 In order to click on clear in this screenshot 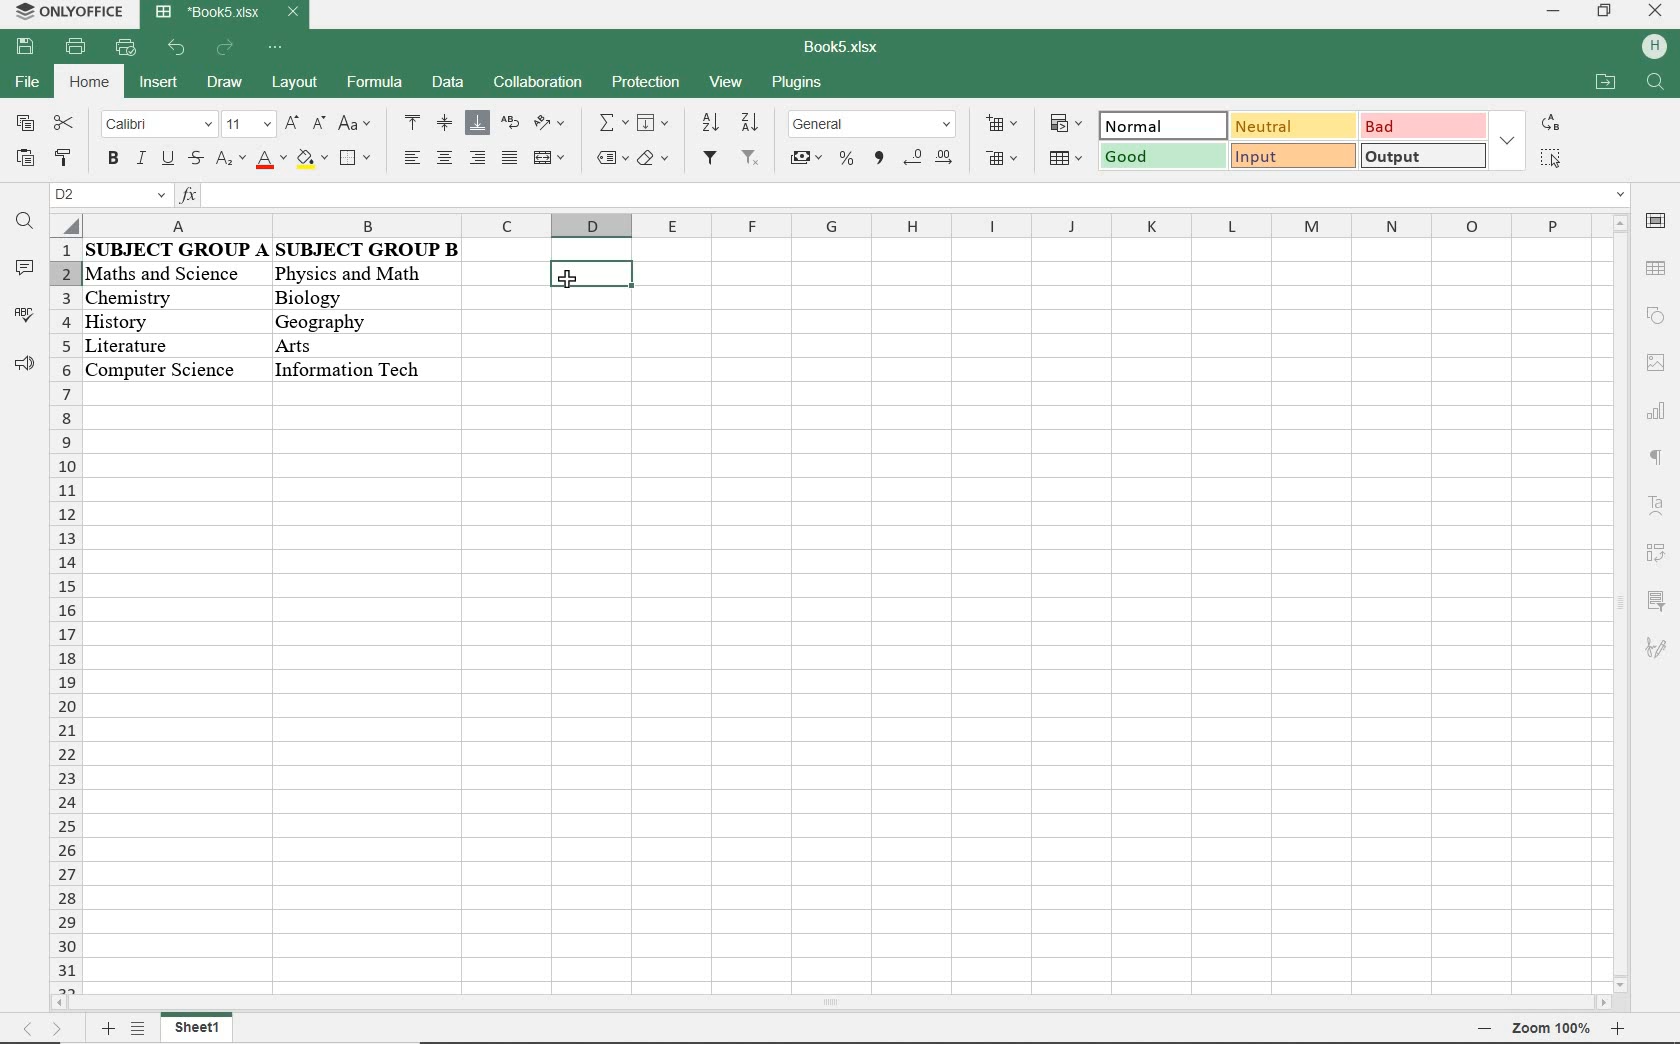, I will do `click(656, 160)`.